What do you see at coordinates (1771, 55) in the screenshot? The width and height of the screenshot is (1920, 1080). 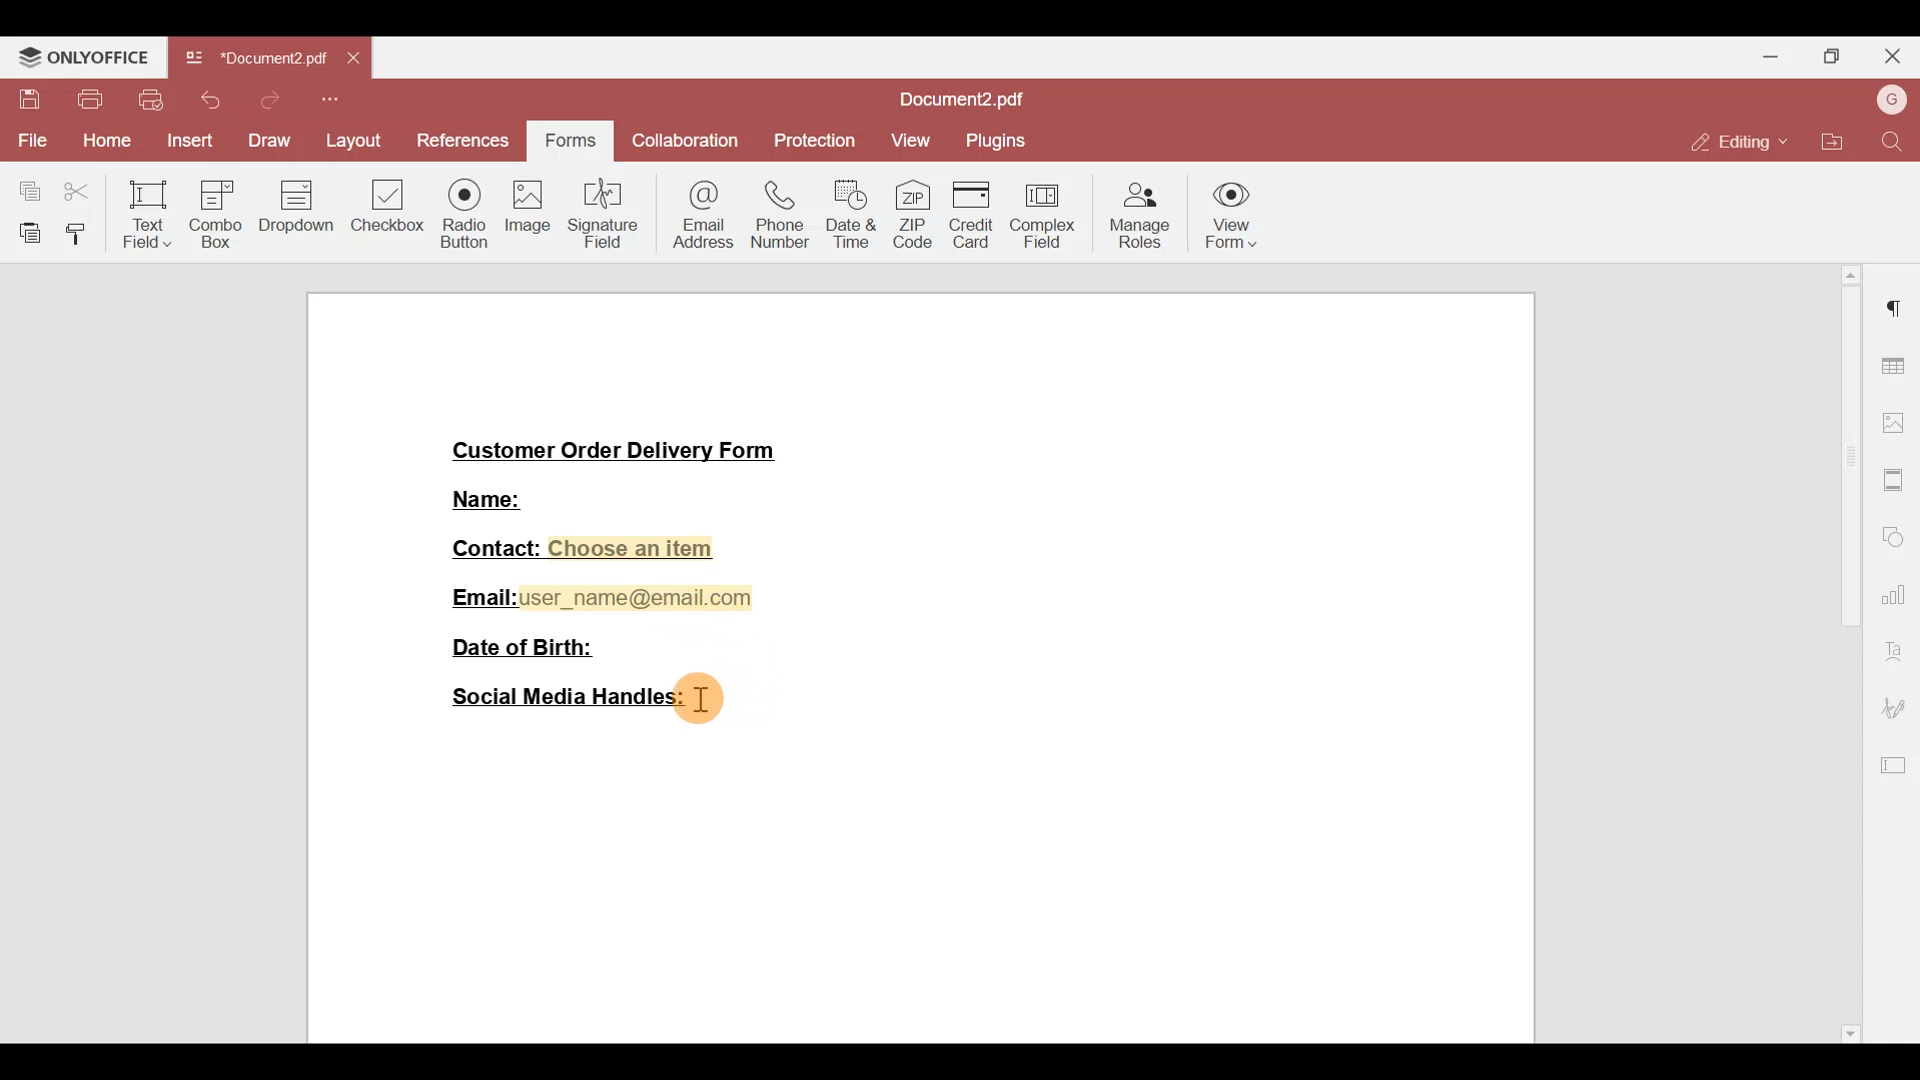 I see `Minimize` at bounding box center [1771, 55].